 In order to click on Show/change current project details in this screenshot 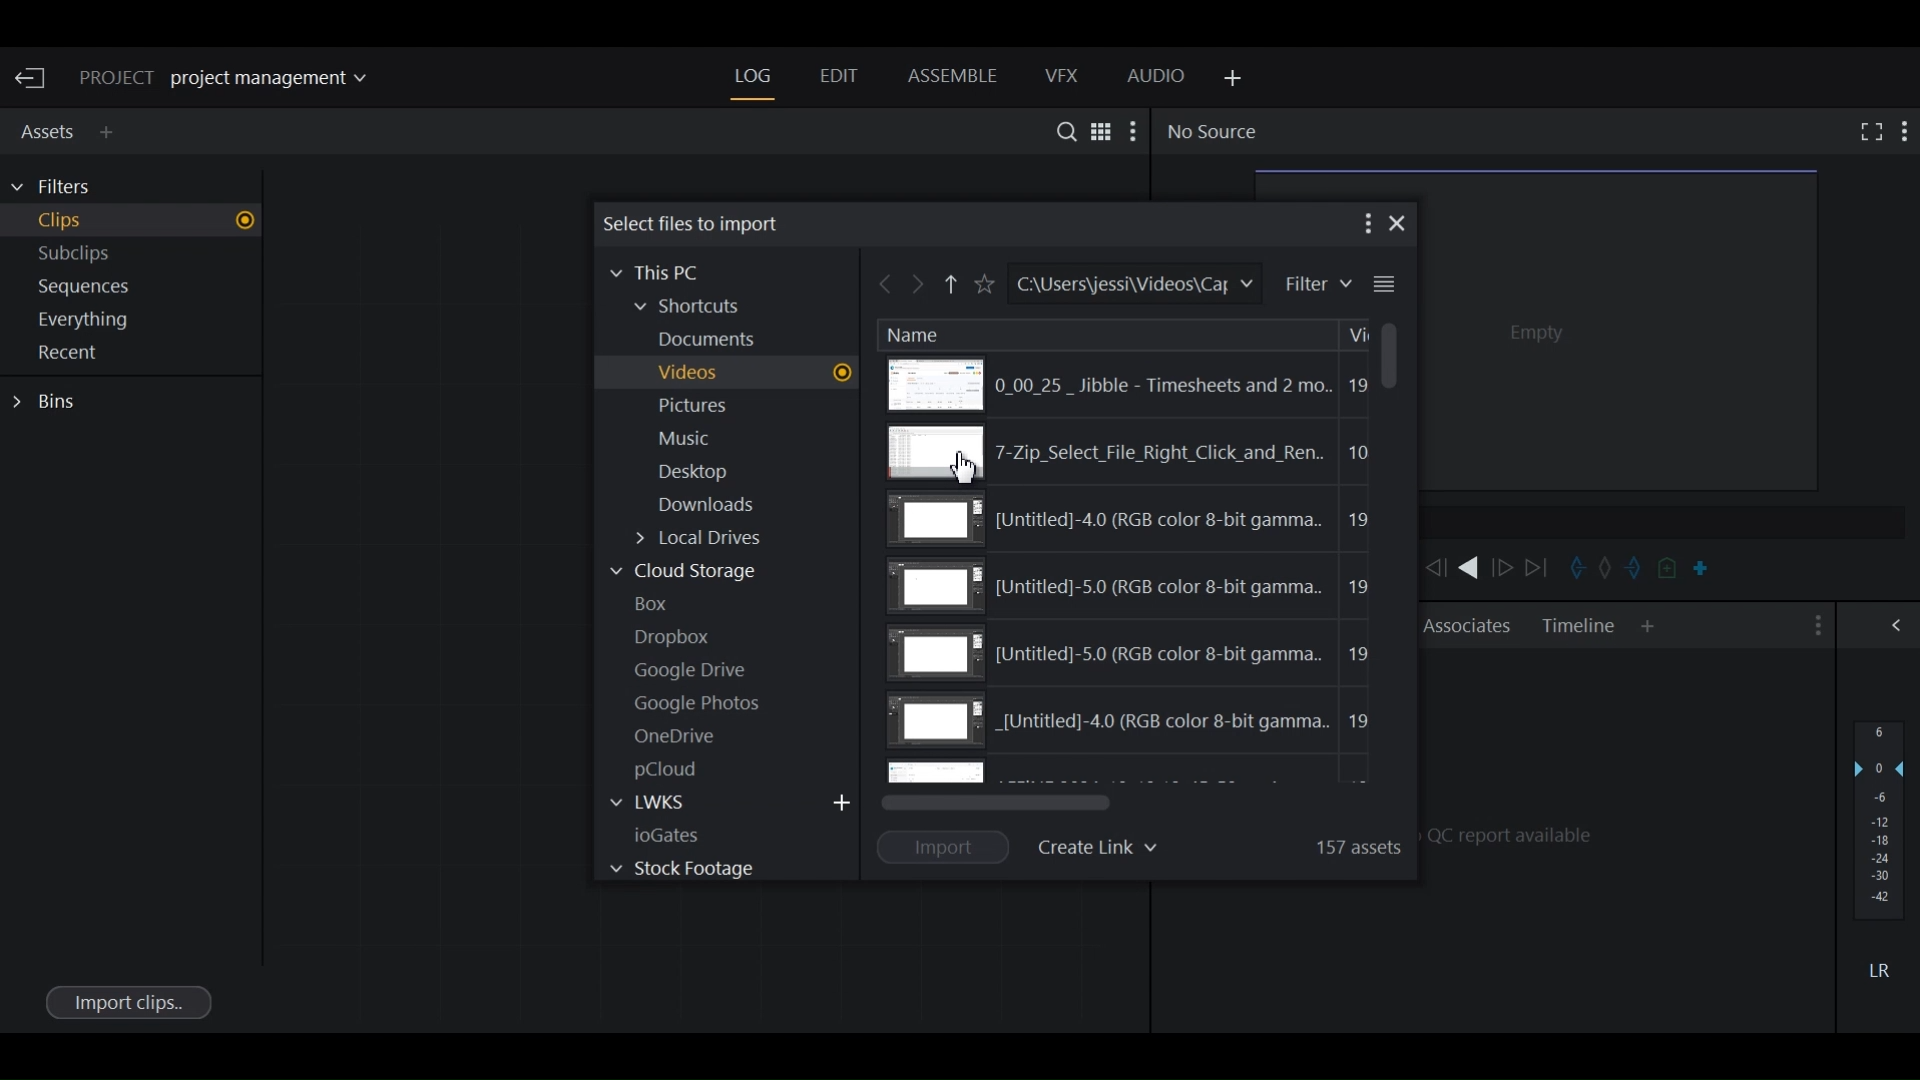, I will do `click(238, 79)`.